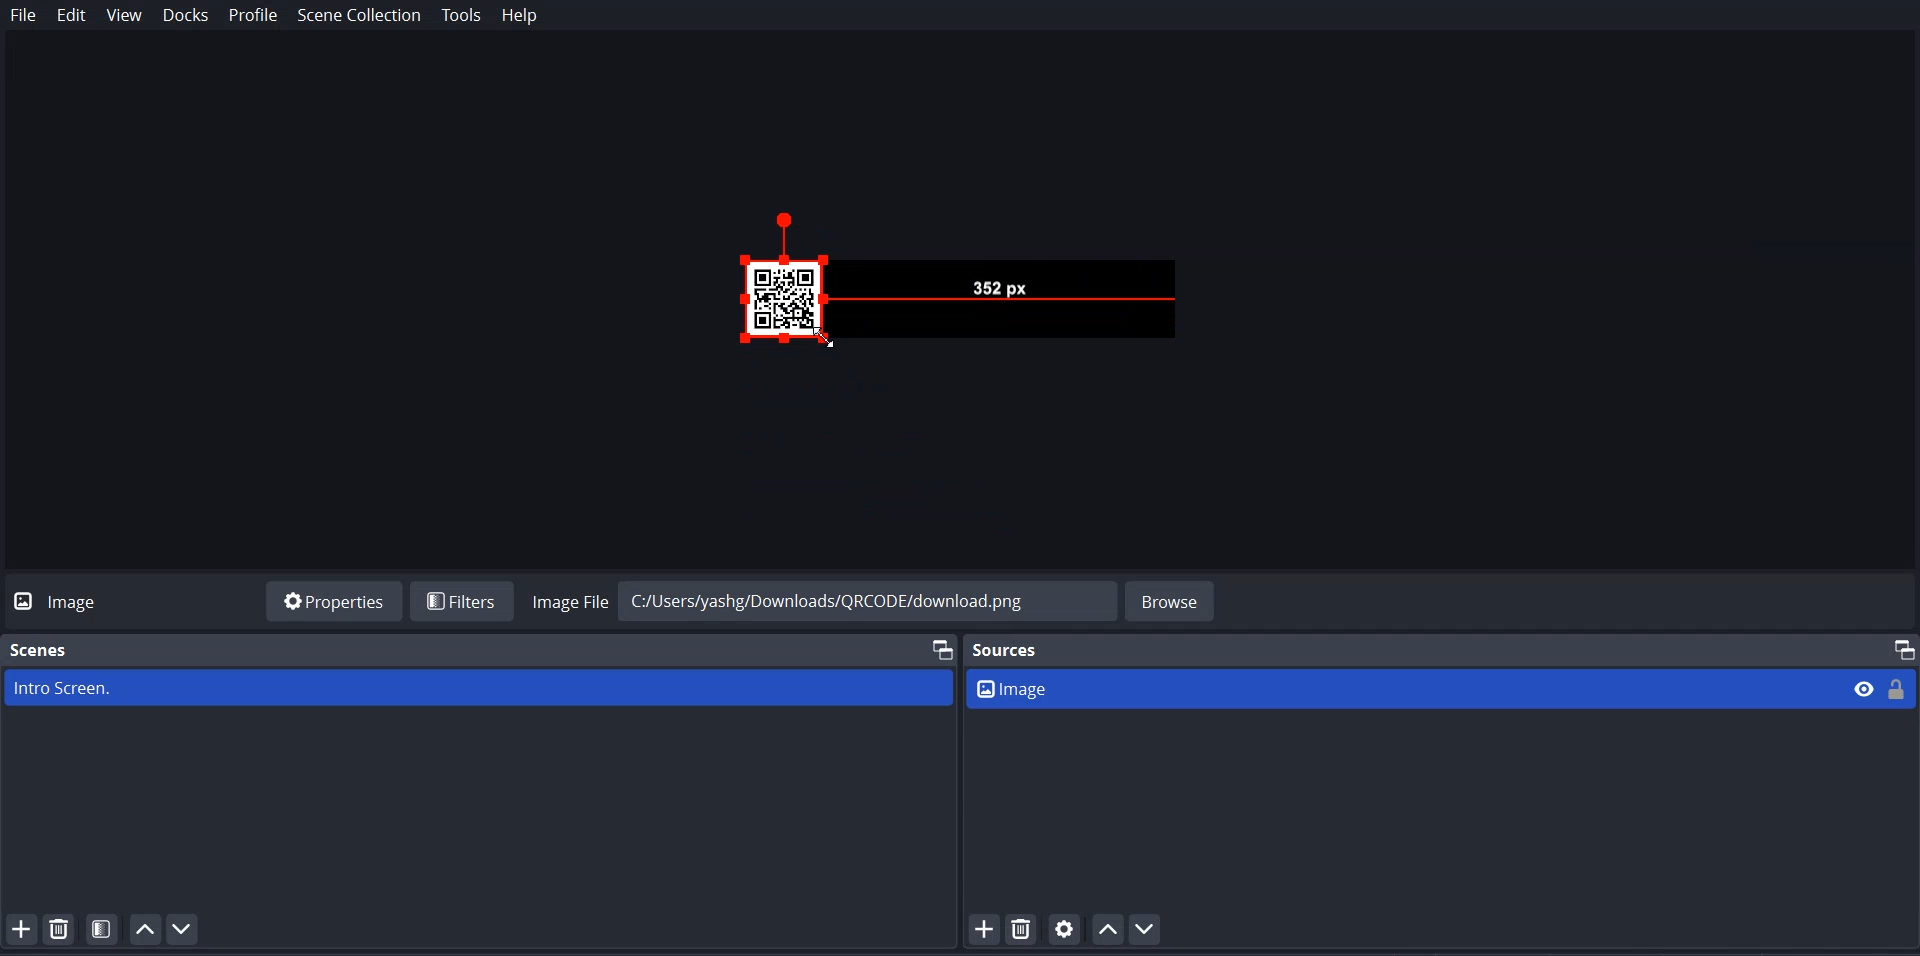  I want to click on C:/Users/yashg/Downloads/QRCODE/download.png, so click(856, 599).